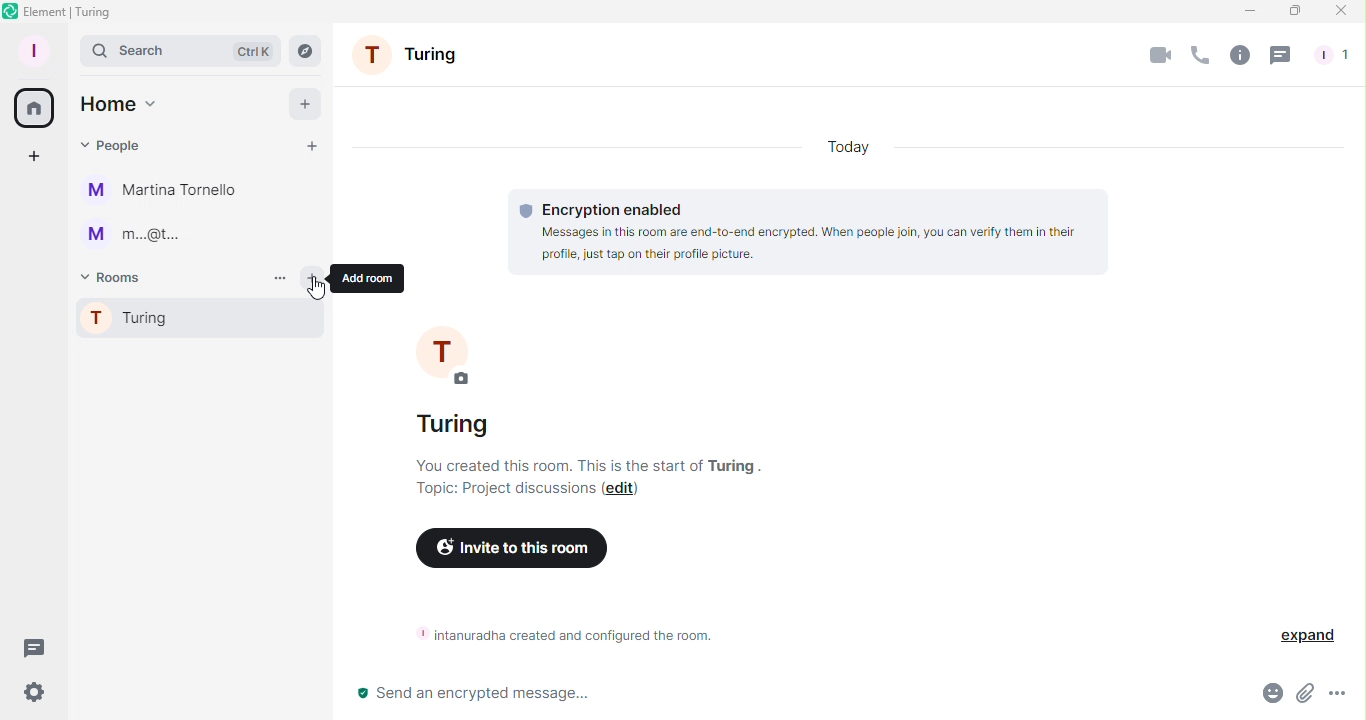 Image resolution: width=1366 pixels, height=720 pixels. Describe the element at coordinates (310, 52) in the screenshot. I see `Search rooms` at that location.